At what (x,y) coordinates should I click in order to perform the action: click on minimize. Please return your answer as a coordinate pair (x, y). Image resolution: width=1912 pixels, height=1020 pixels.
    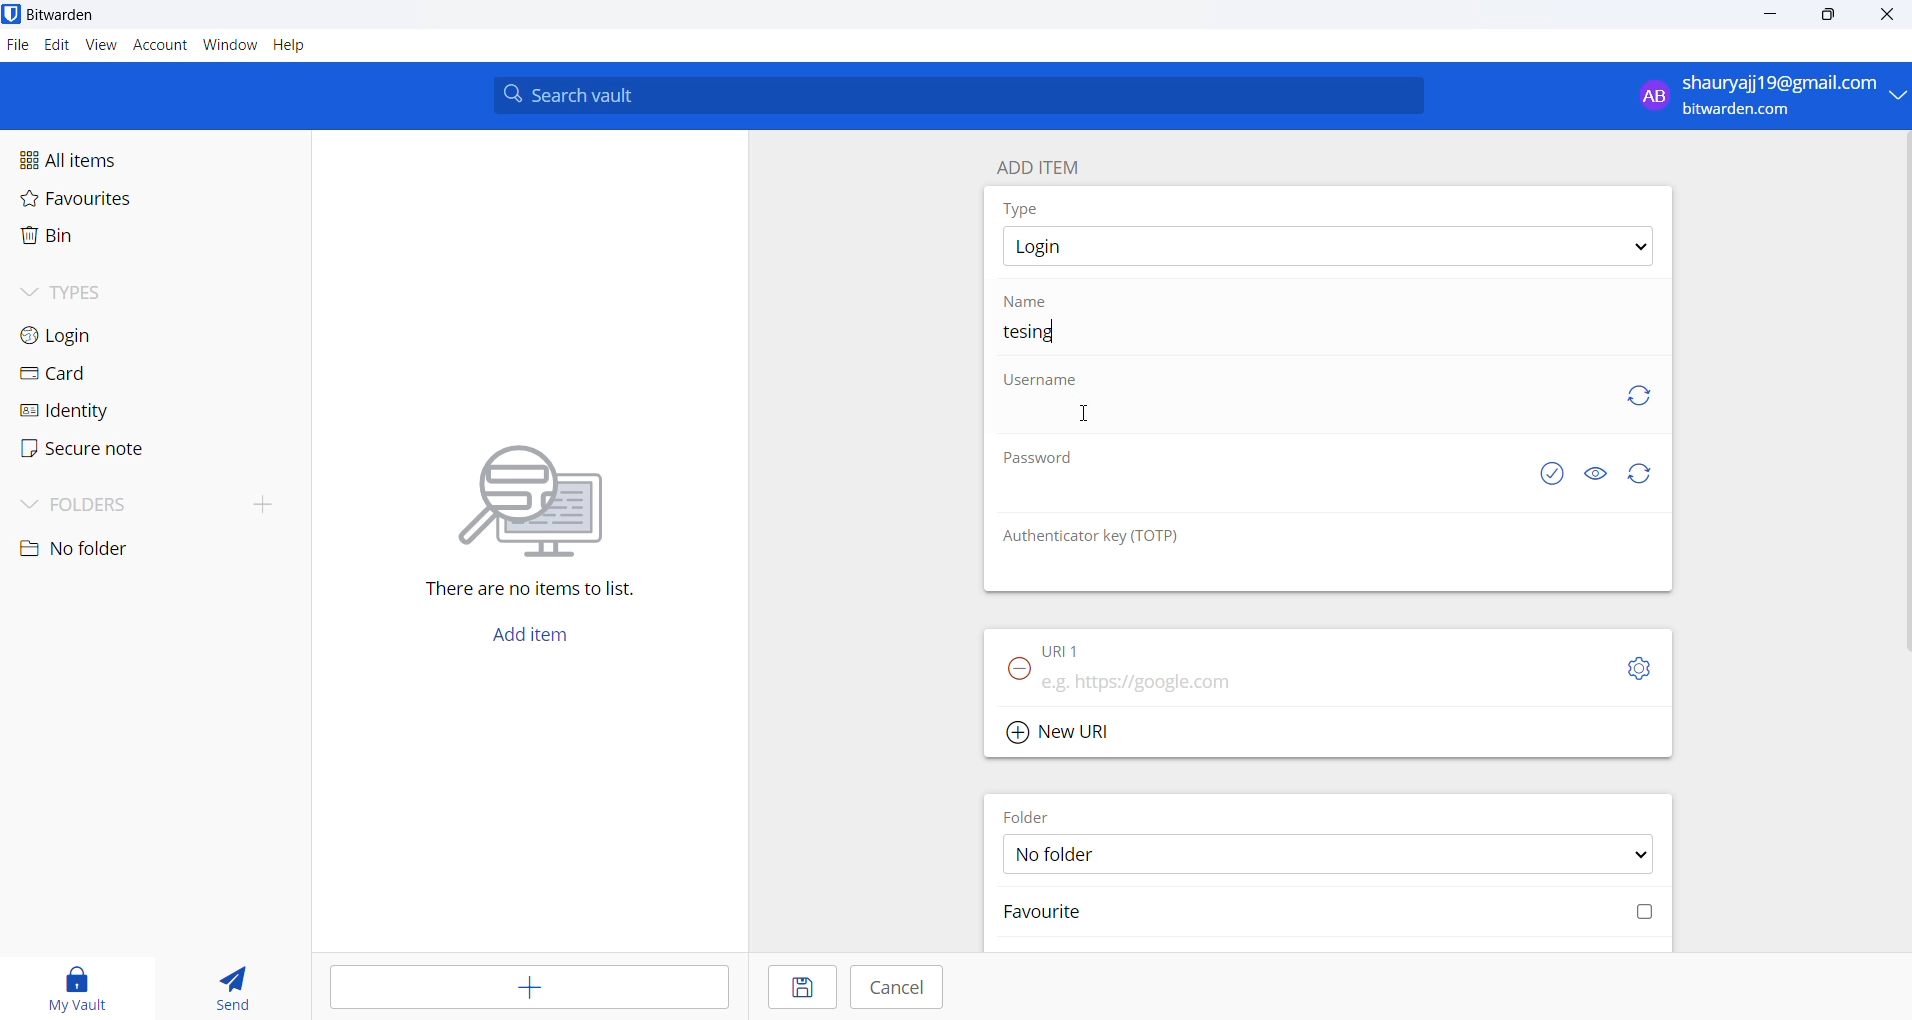
    Looking at the image, I should click on (1773, 16).